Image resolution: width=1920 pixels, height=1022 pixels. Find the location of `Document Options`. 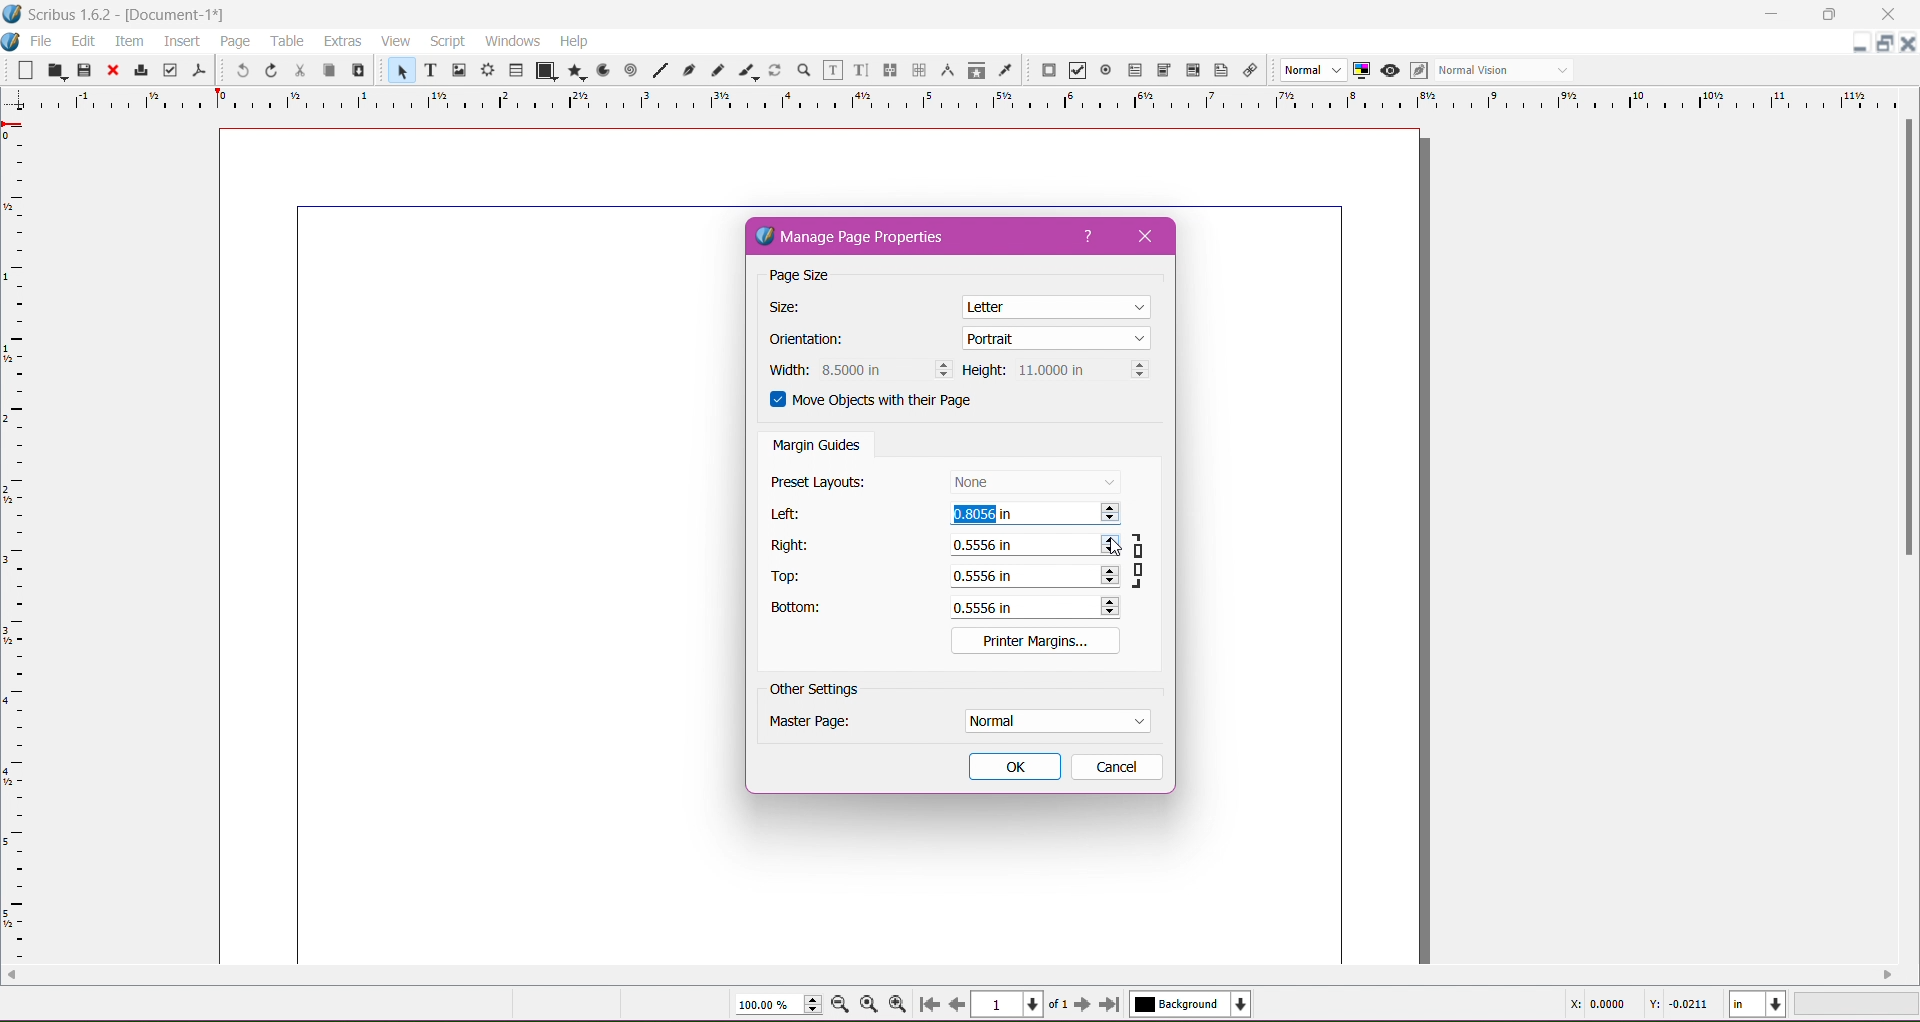

Document Options is located at coordinates (12, 39).